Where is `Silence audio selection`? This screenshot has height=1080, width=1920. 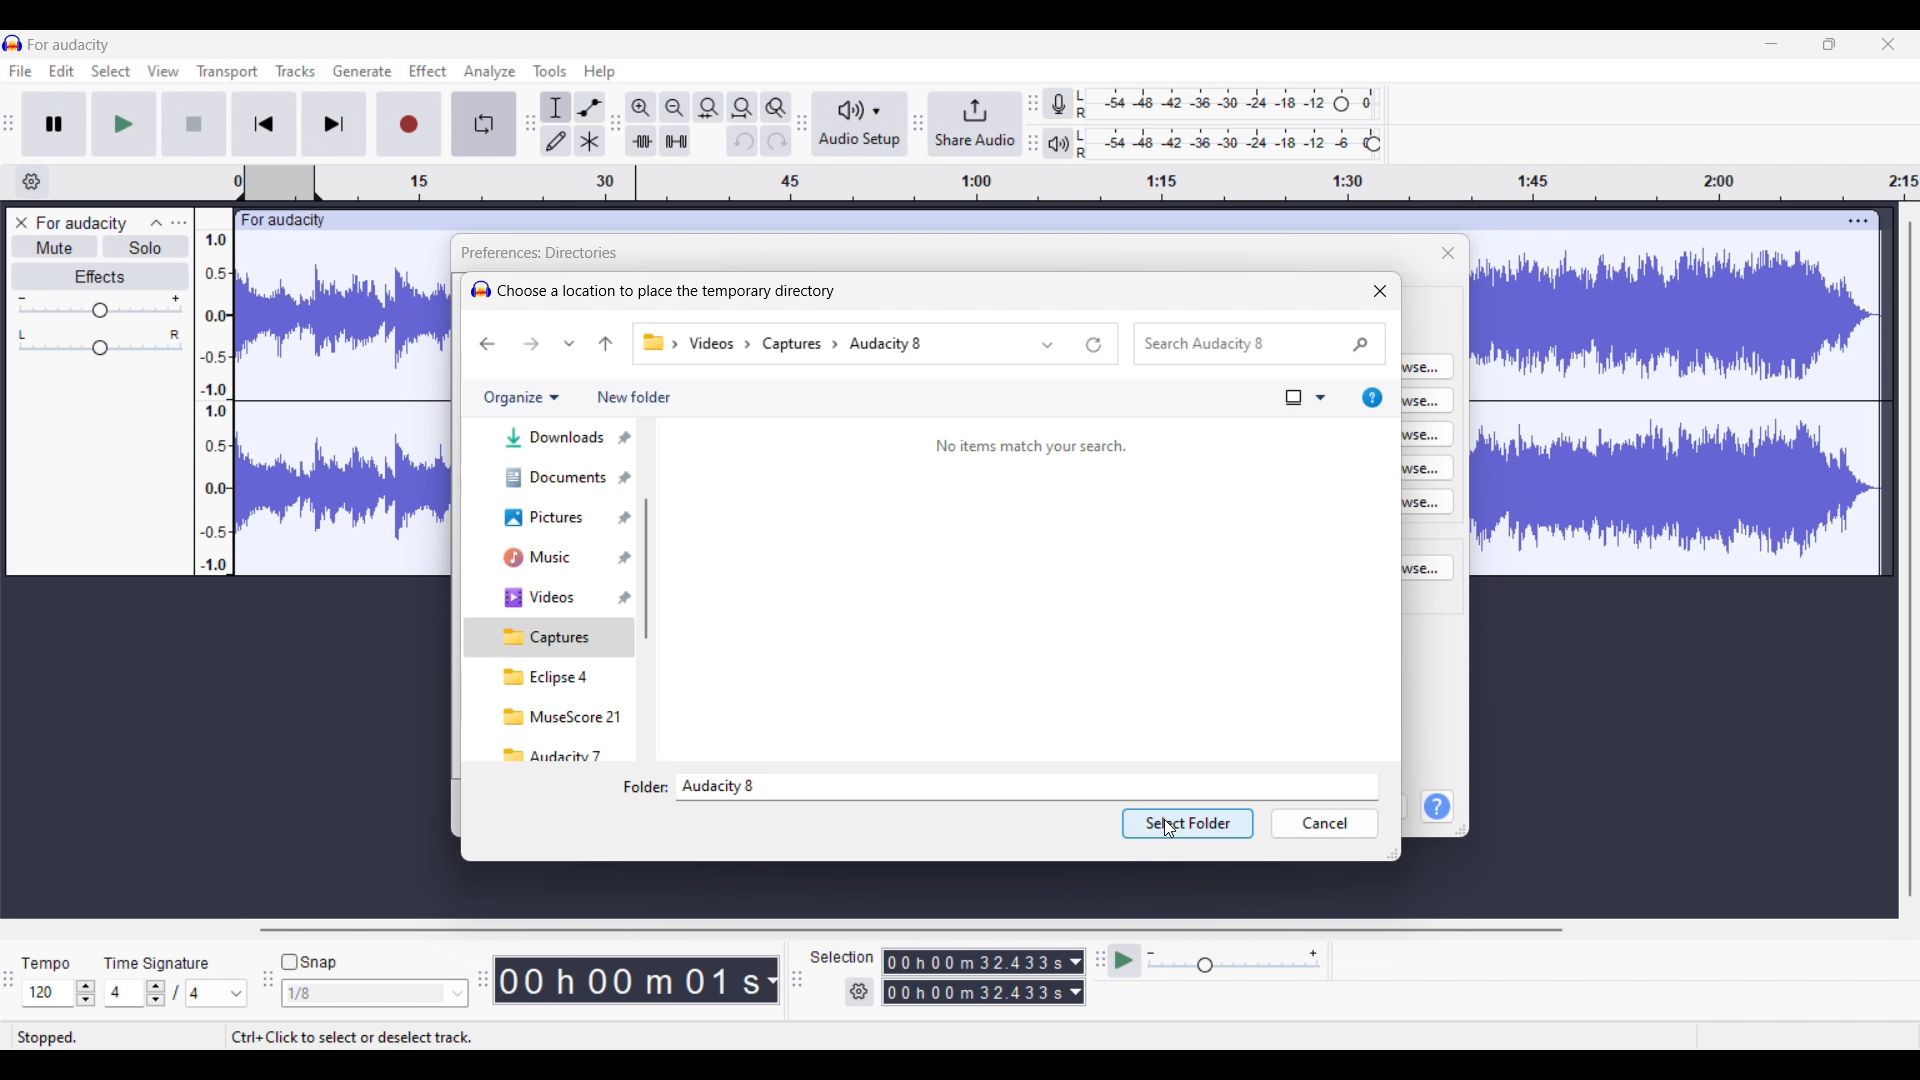 Silence audio selection is located at coordinates (675, 141).